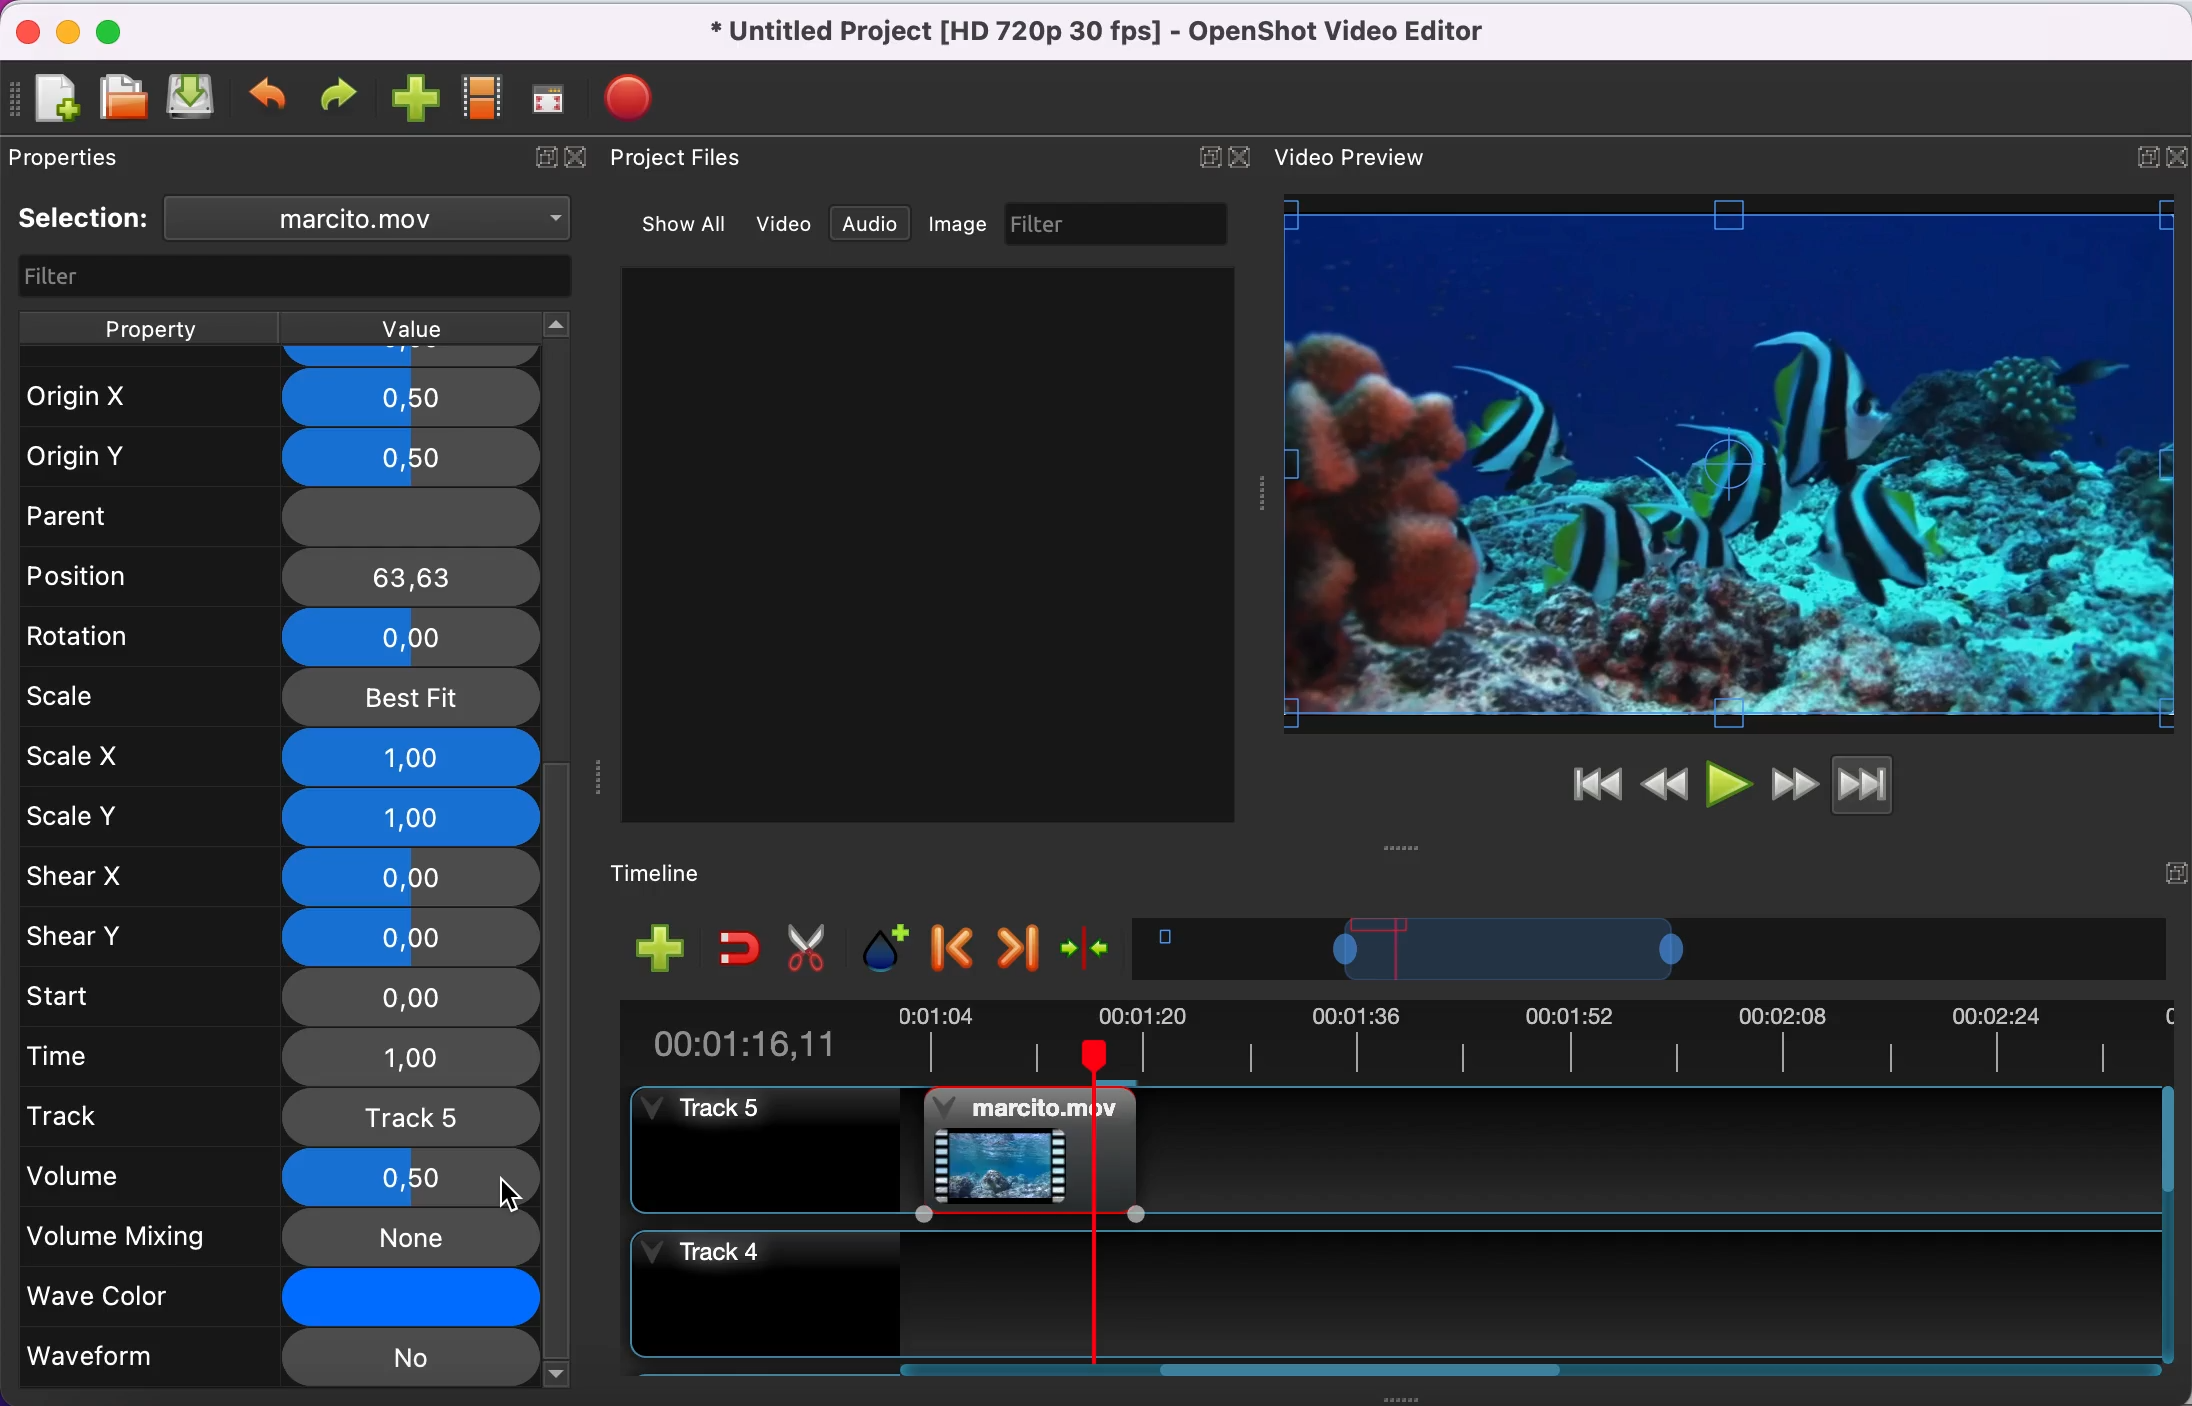 The image size is (2192, 1406). Describe the element at coordinates (278, 1237) in the screenshot. I see `volume mixing none` at that location.